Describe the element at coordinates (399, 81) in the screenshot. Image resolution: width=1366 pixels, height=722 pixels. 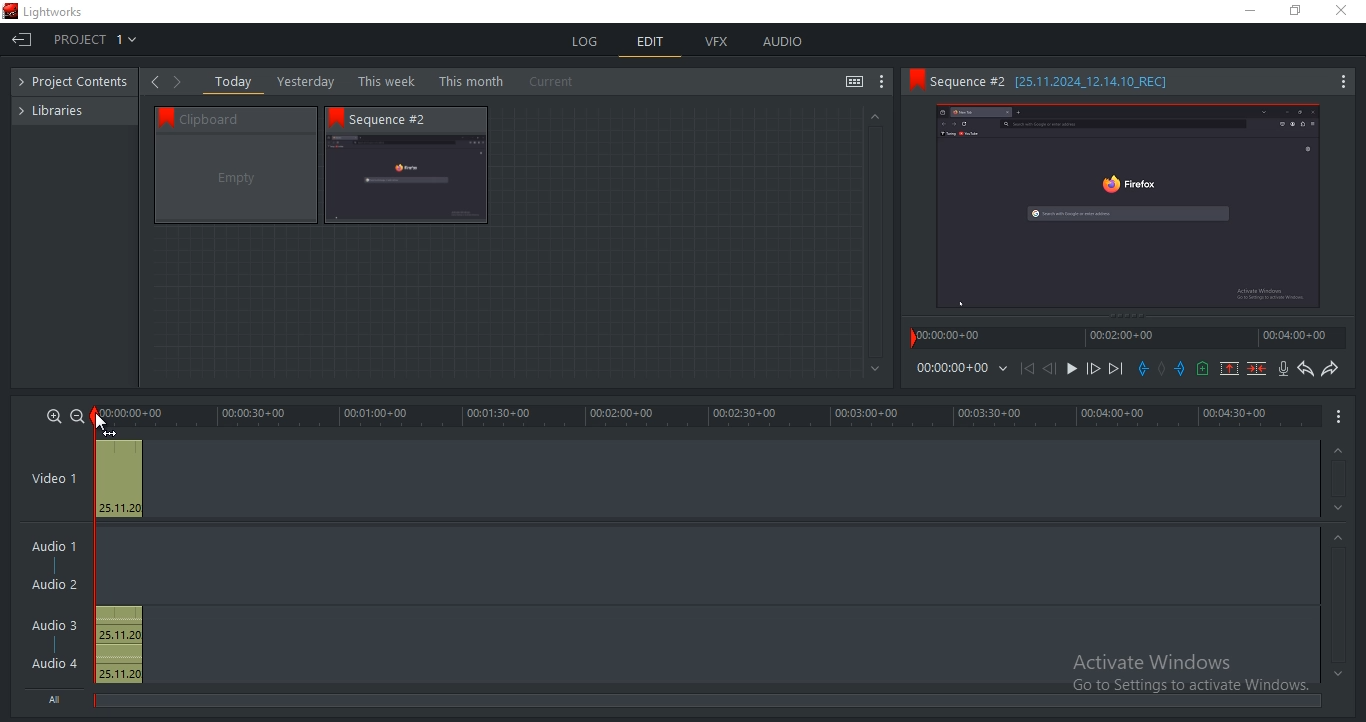
I see `Today, yesterday, This week, This month, Current` at that location.